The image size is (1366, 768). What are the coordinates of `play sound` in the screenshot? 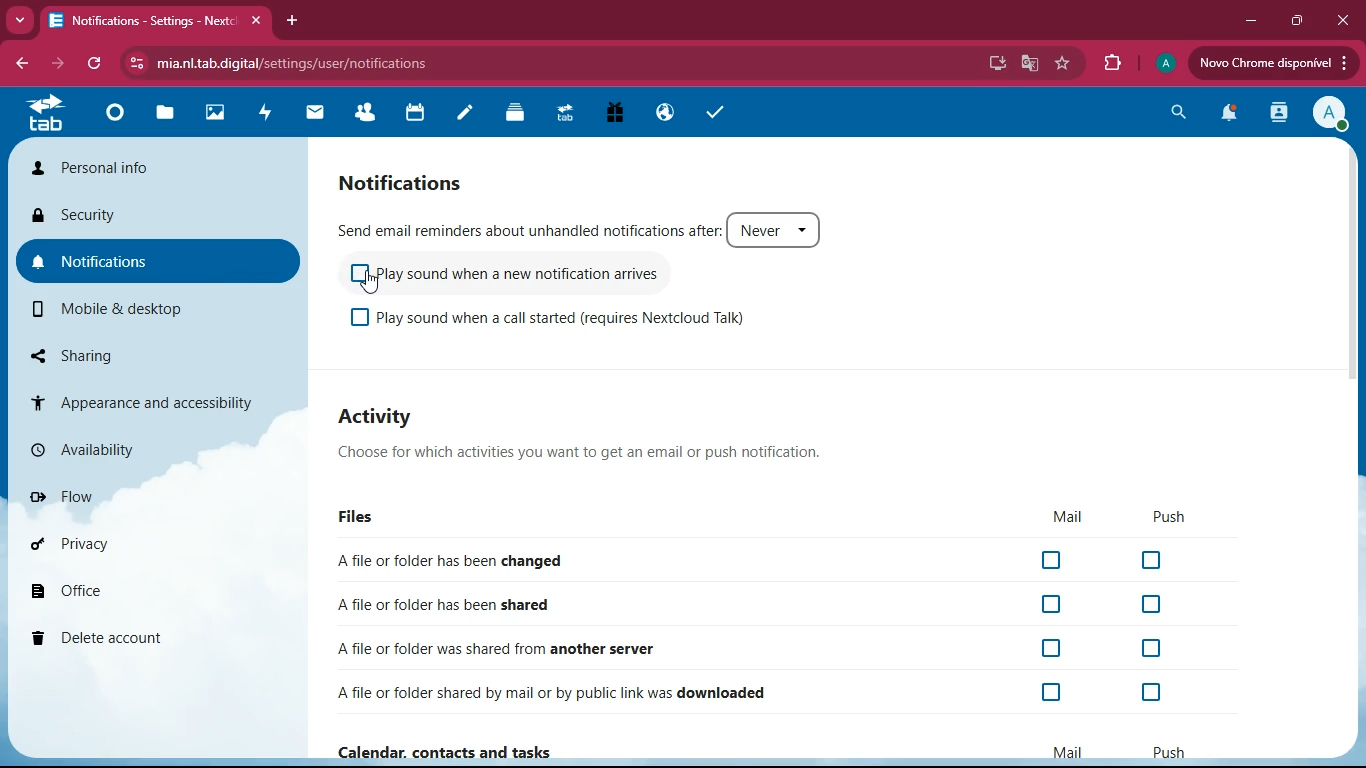 It's located at (582, 323).